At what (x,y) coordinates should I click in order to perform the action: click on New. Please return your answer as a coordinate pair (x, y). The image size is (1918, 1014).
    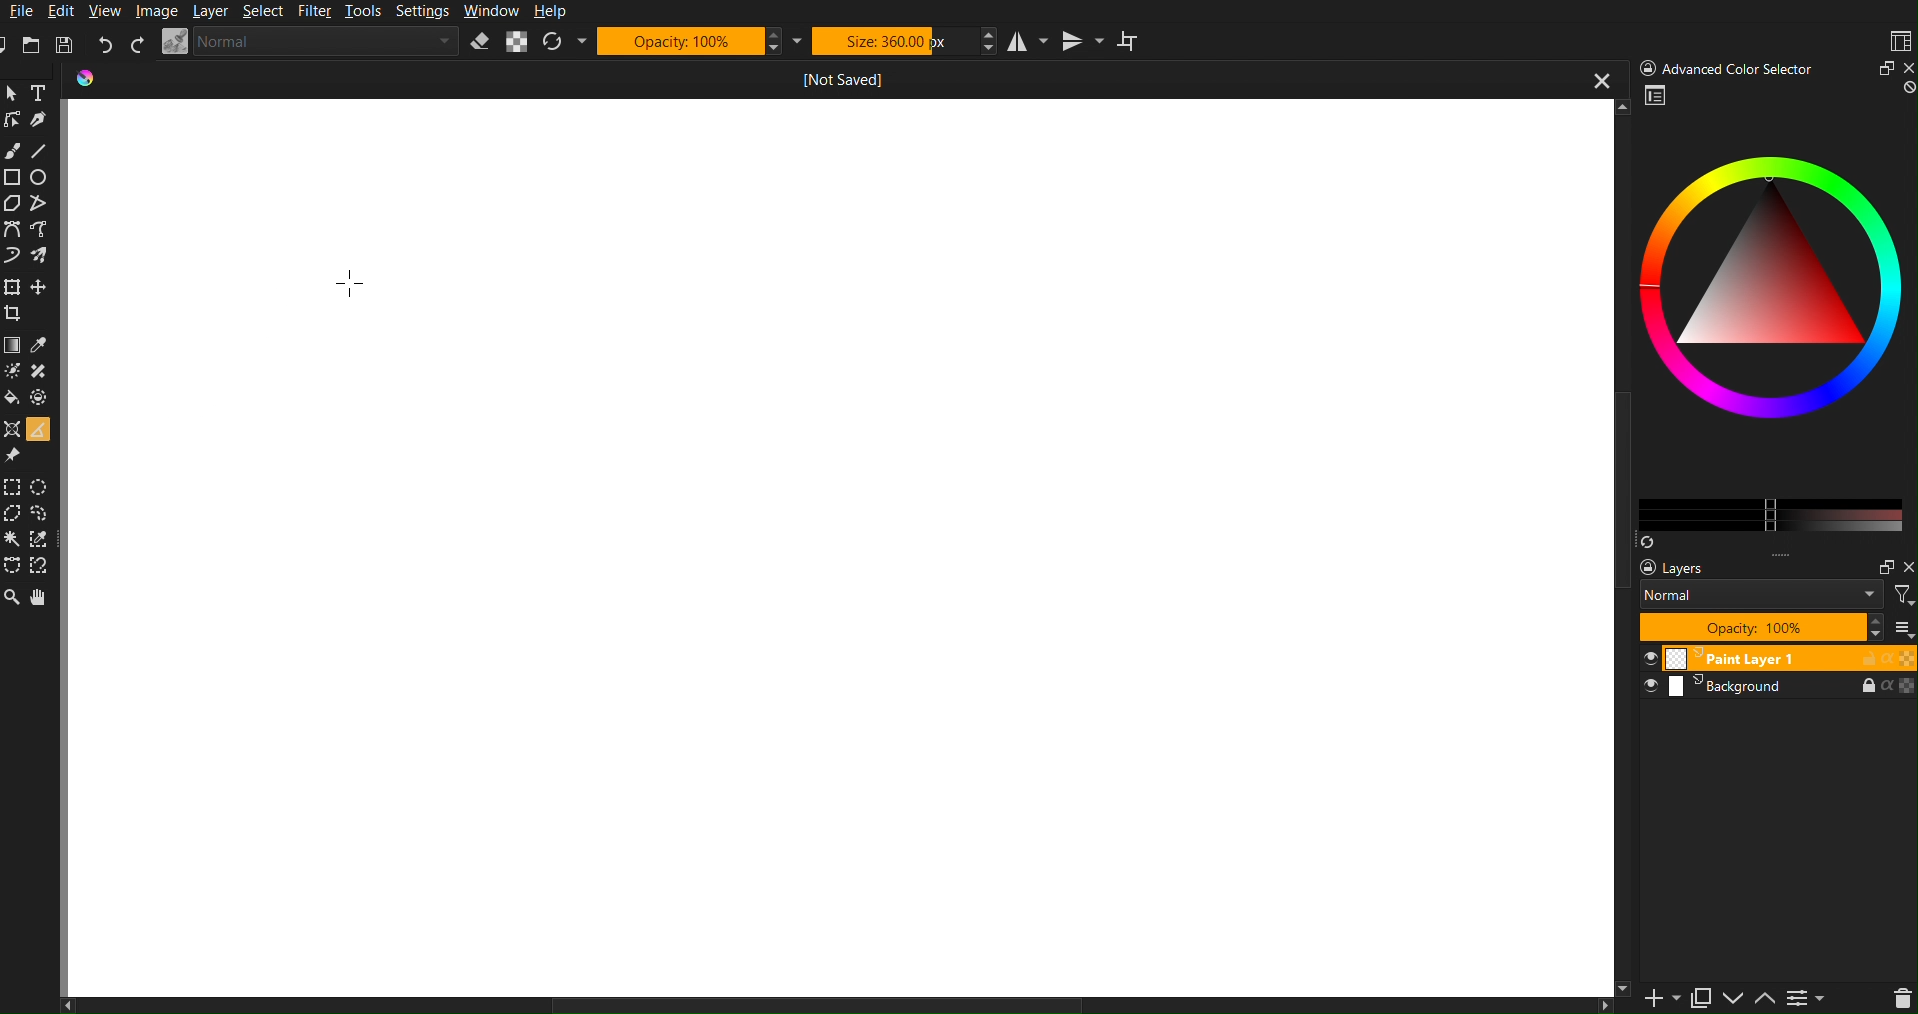
    Looking at the image, I should click on (1656, 997).